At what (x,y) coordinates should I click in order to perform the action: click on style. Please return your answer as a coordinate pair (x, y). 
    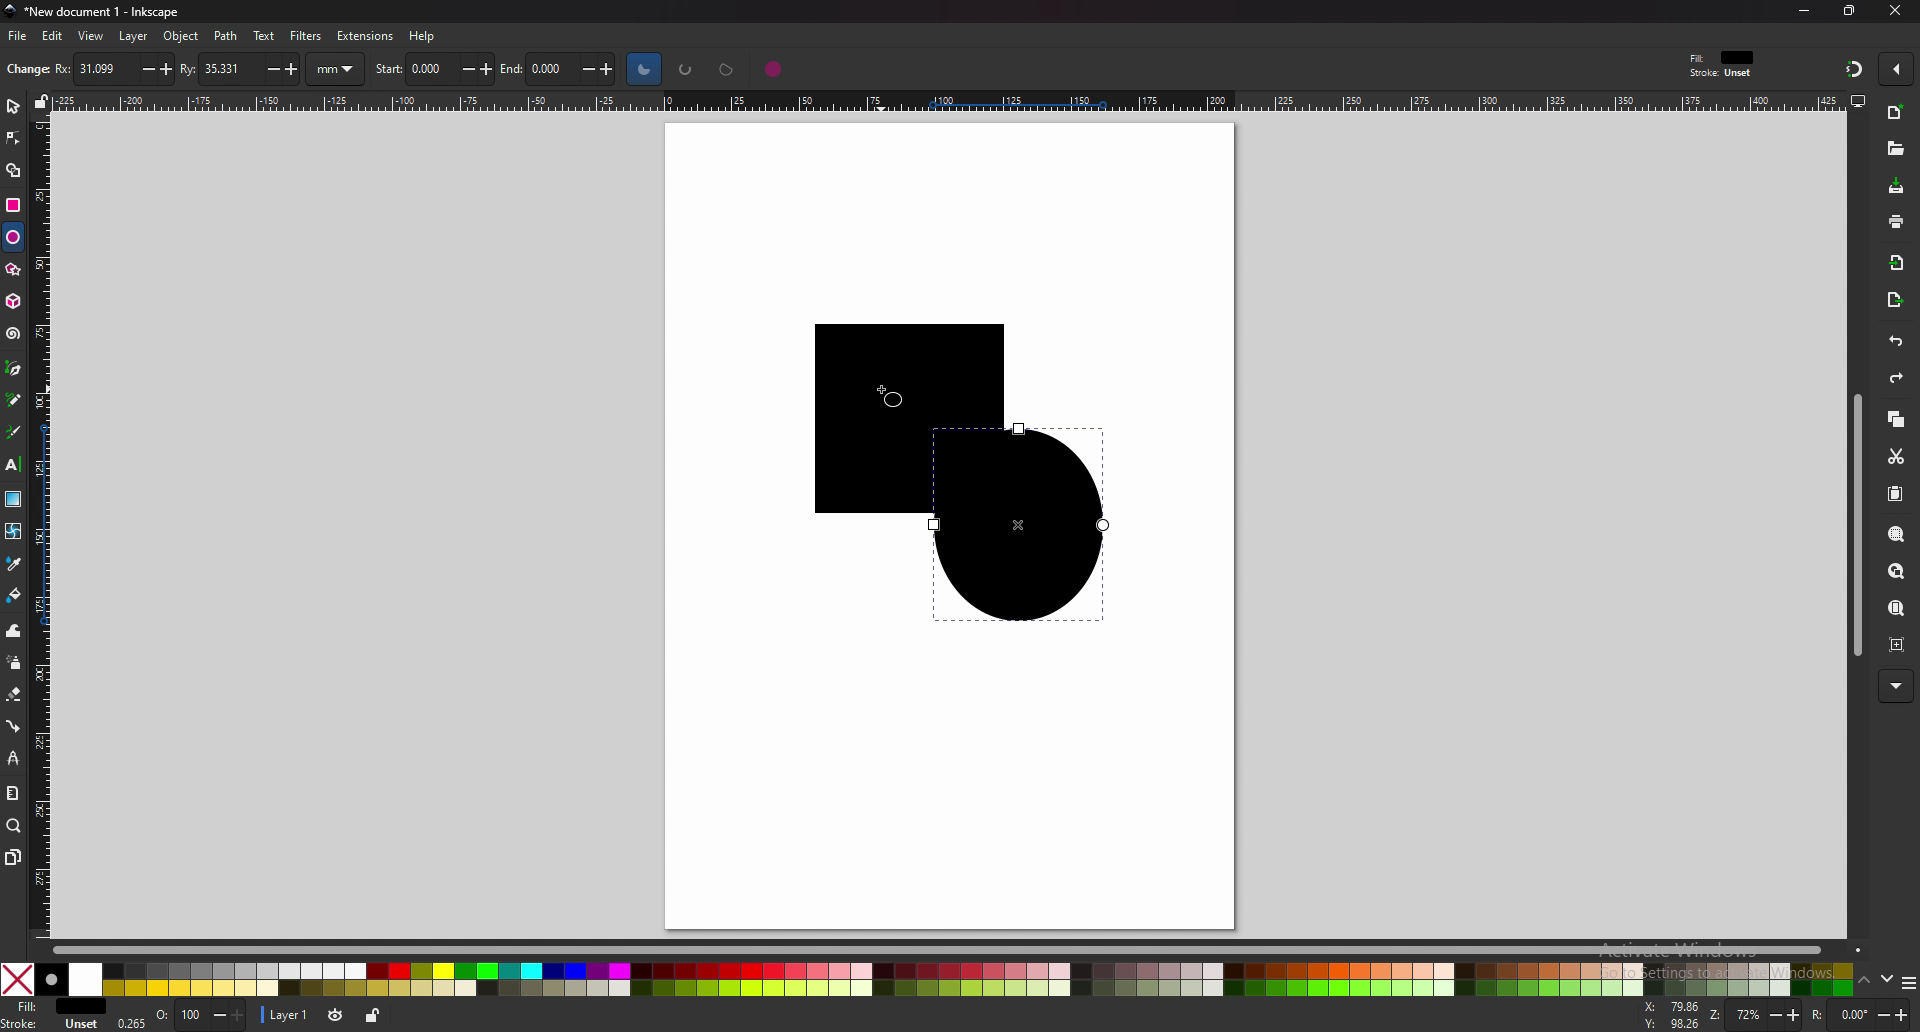
    Looking at the image, I should click on (1726, 64).